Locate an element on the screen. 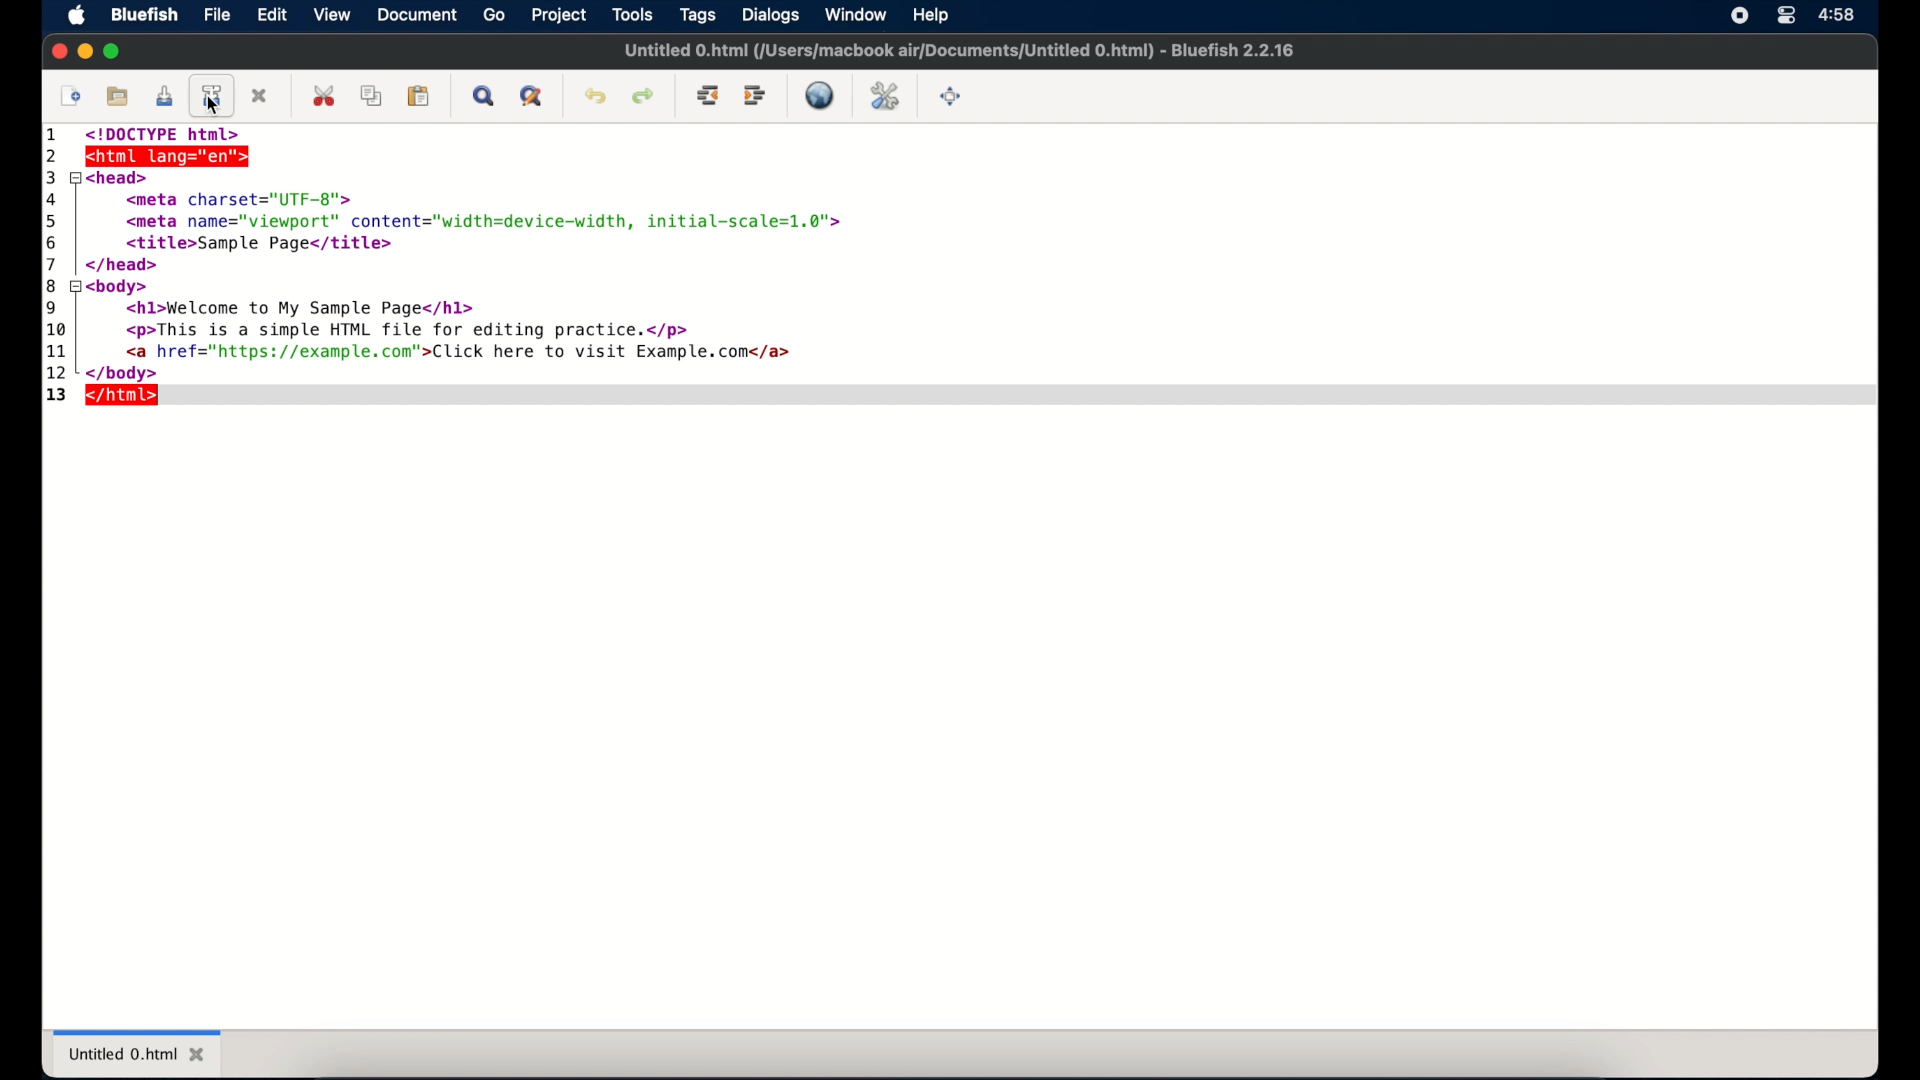  untitled 0.html is located at coordinates (138, 1052).